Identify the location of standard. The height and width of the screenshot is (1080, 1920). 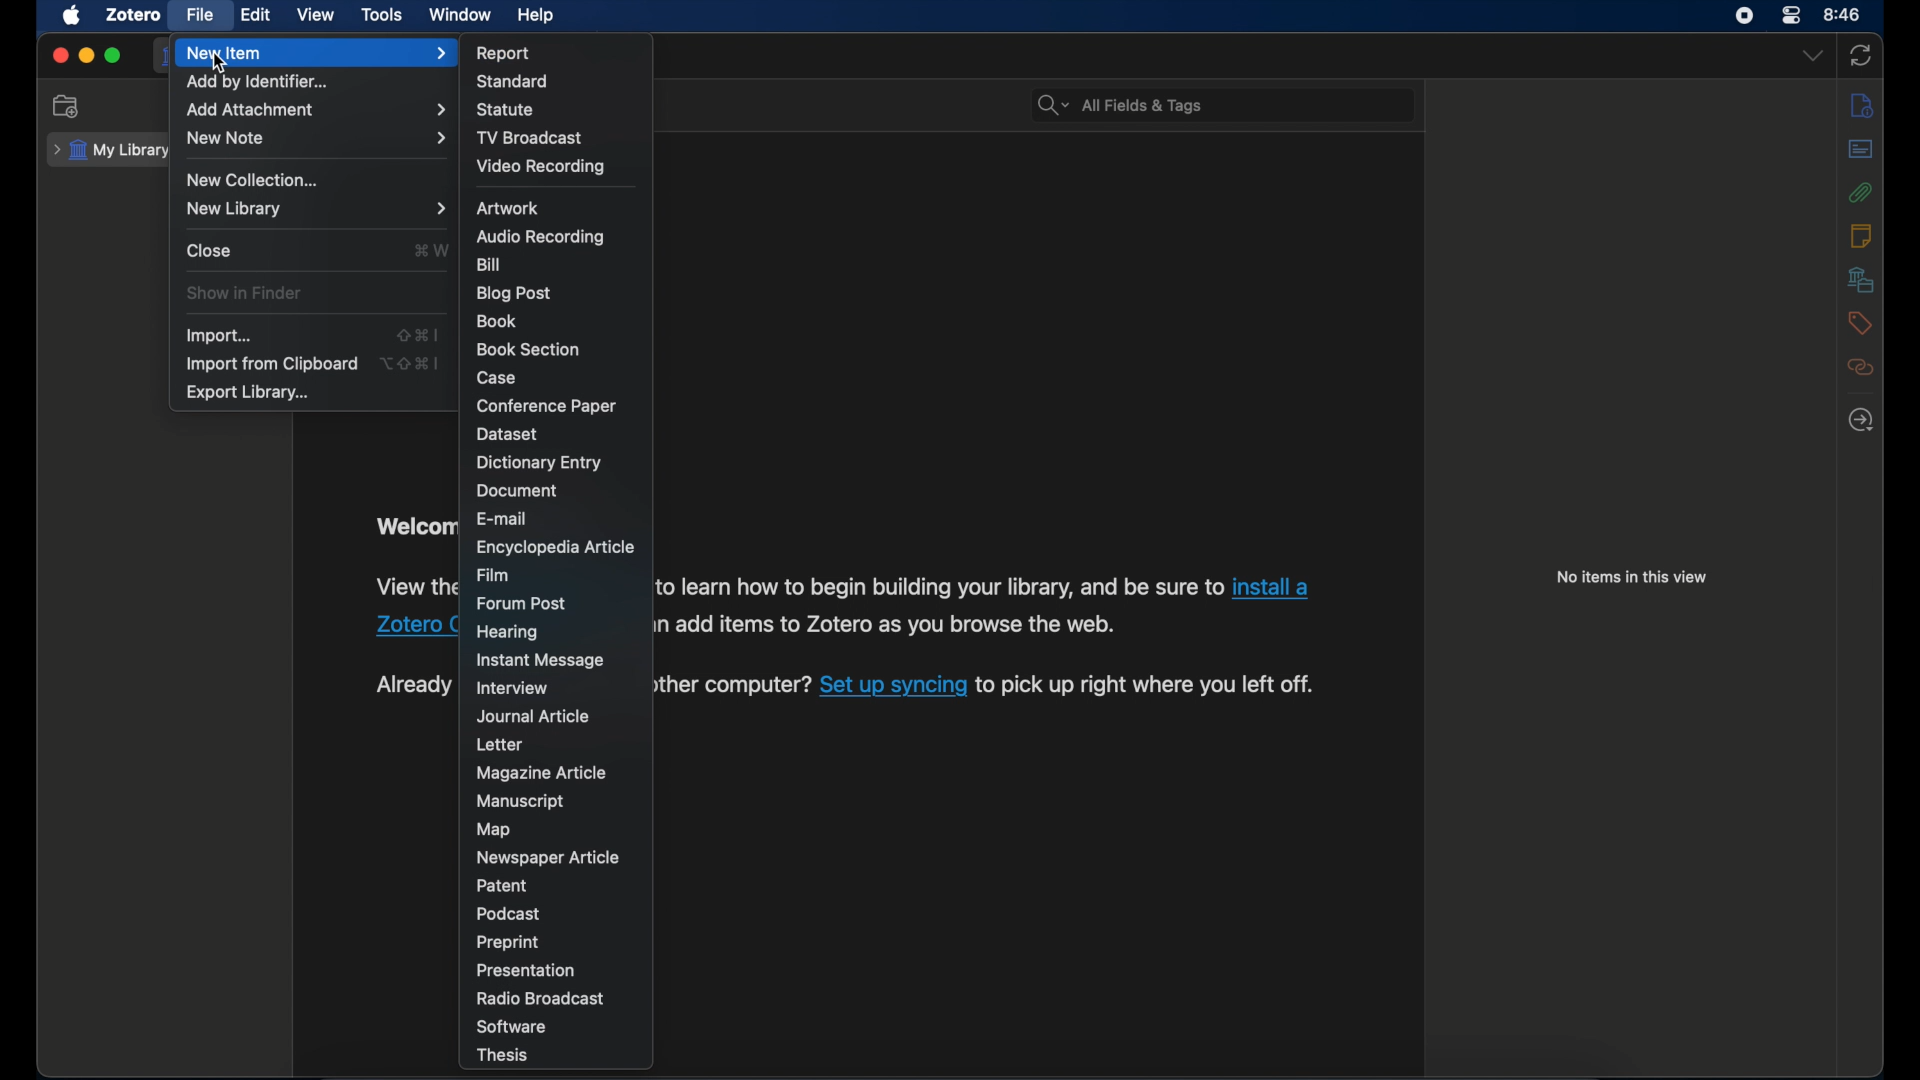
(511, 81).